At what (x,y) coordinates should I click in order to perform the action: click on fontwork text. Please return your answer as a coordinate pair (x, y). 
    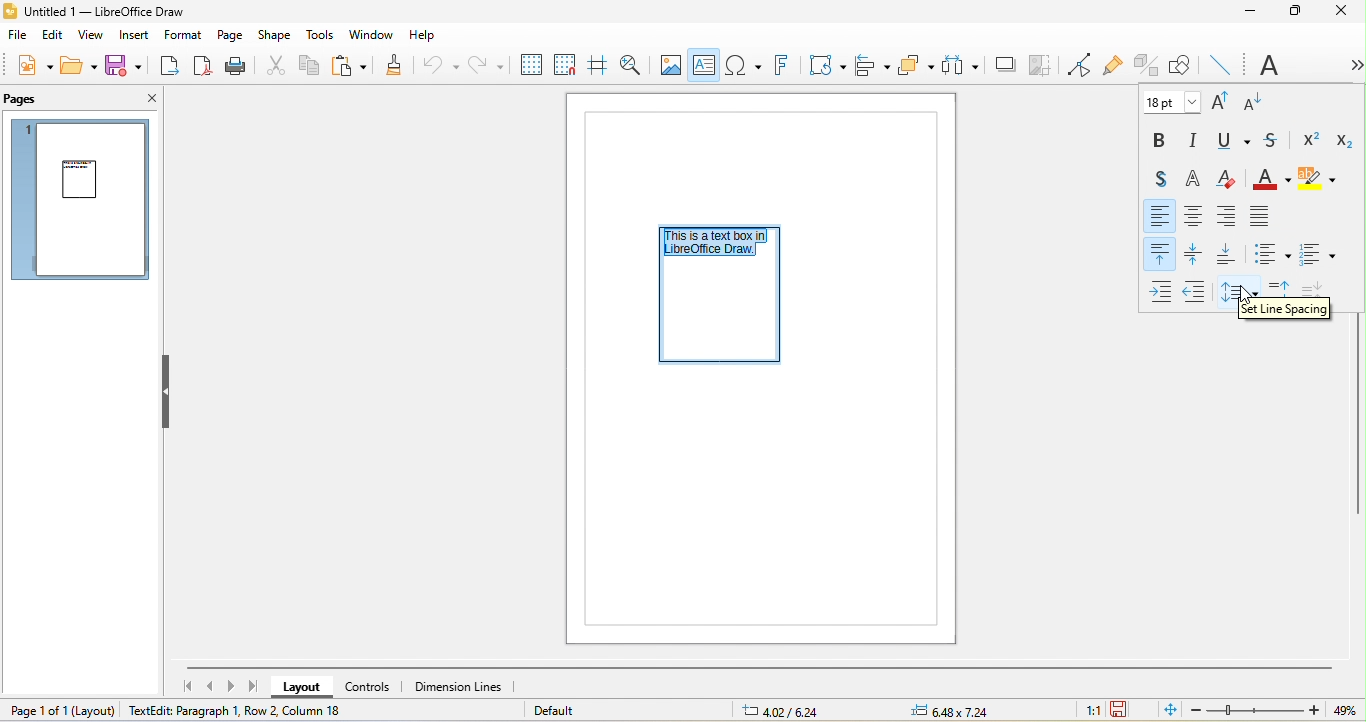
    Looking at the image, I should click on (780, 67).